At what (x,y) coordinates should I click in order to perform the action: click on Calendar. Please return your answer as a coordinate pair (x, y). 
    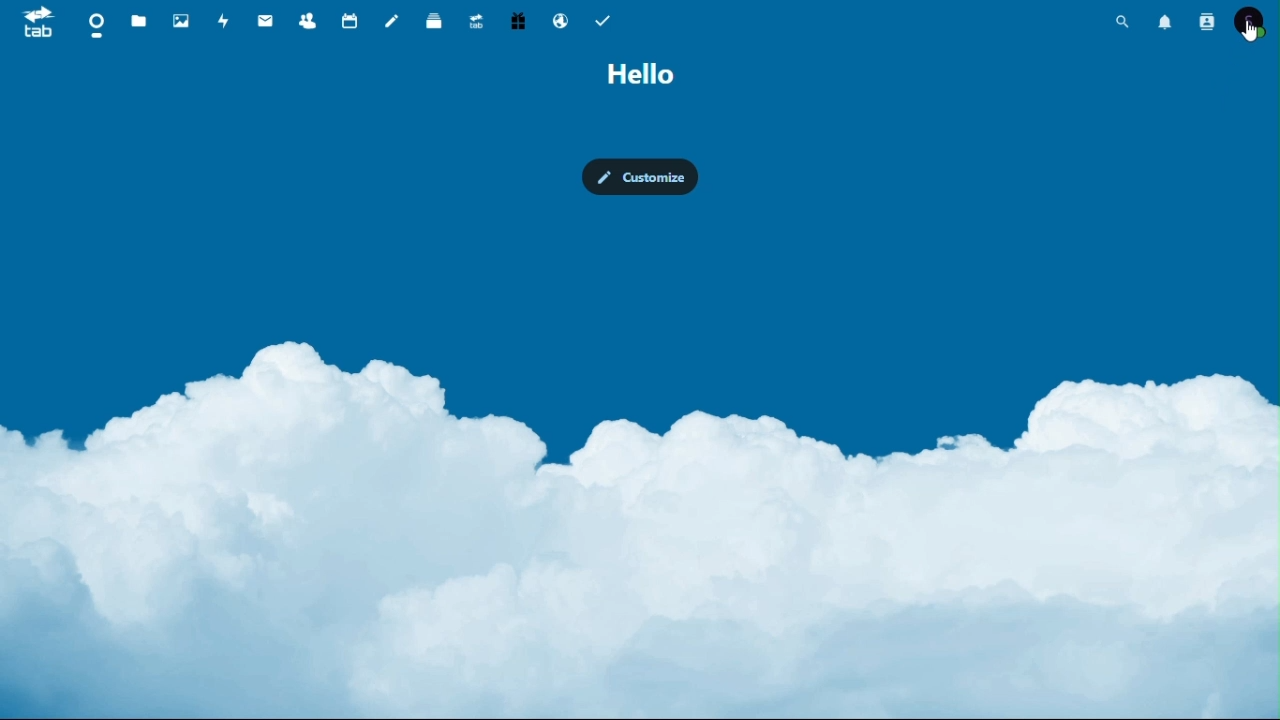
    Looking at the image, I should click on (353, 19).